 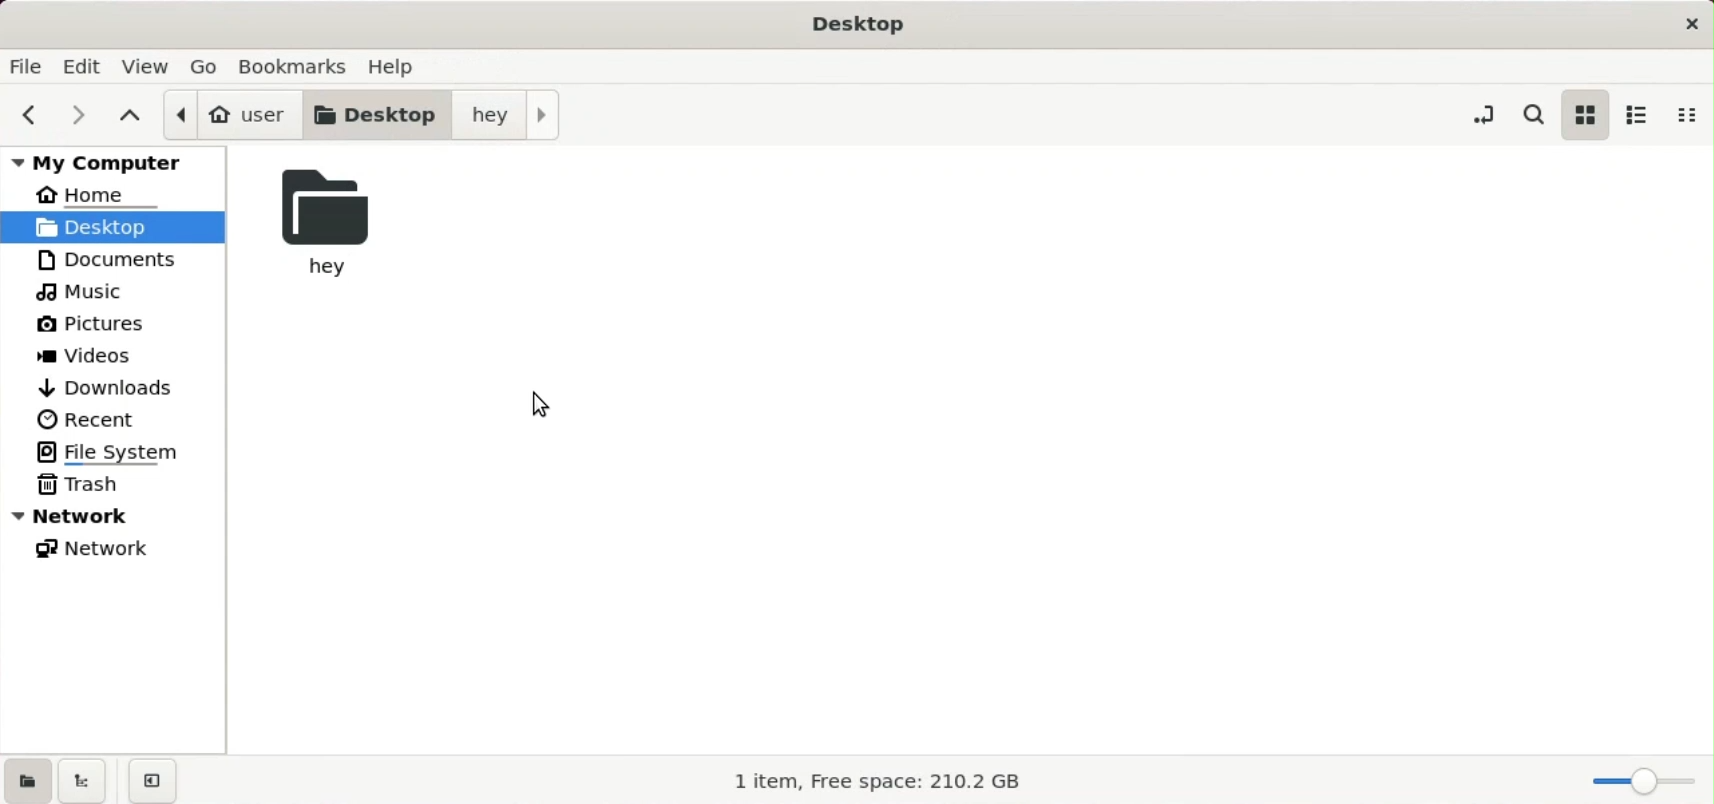 I want to click on show treeview, so click(x=82, y=782).